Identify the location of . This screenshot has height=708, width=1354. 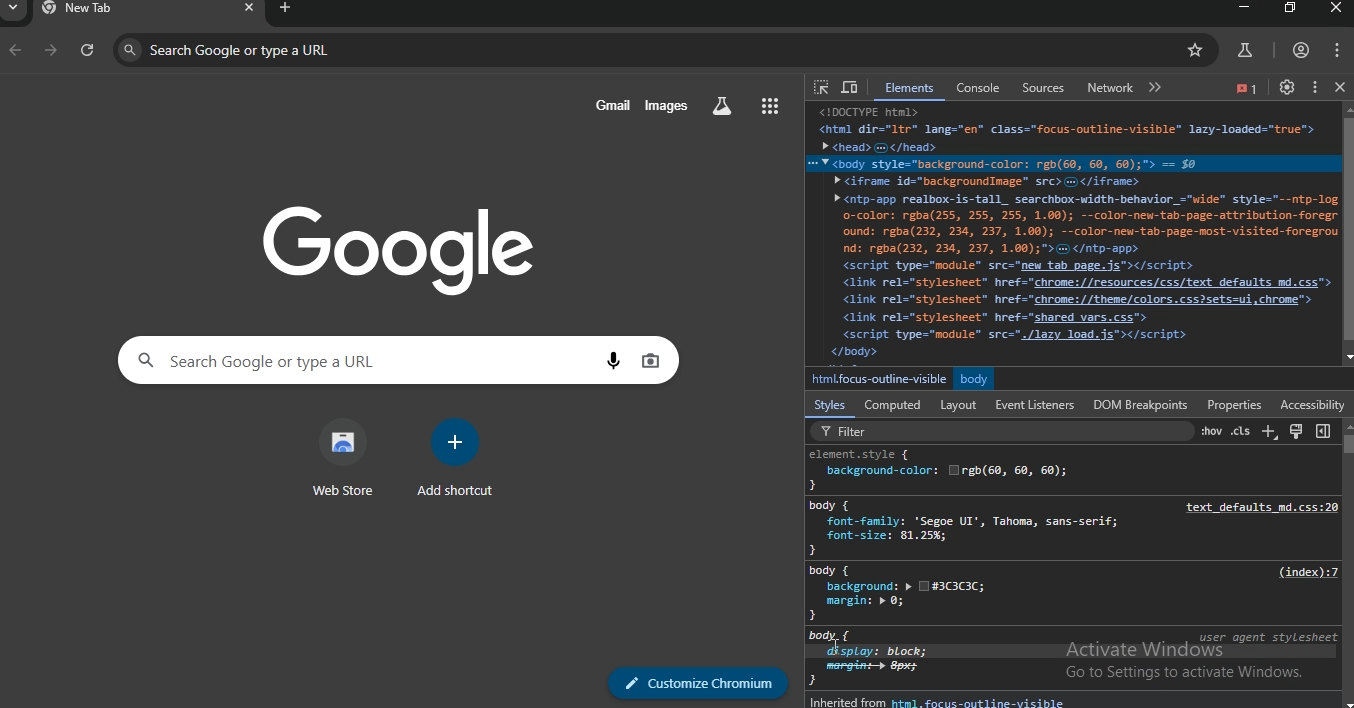
(836, 87).